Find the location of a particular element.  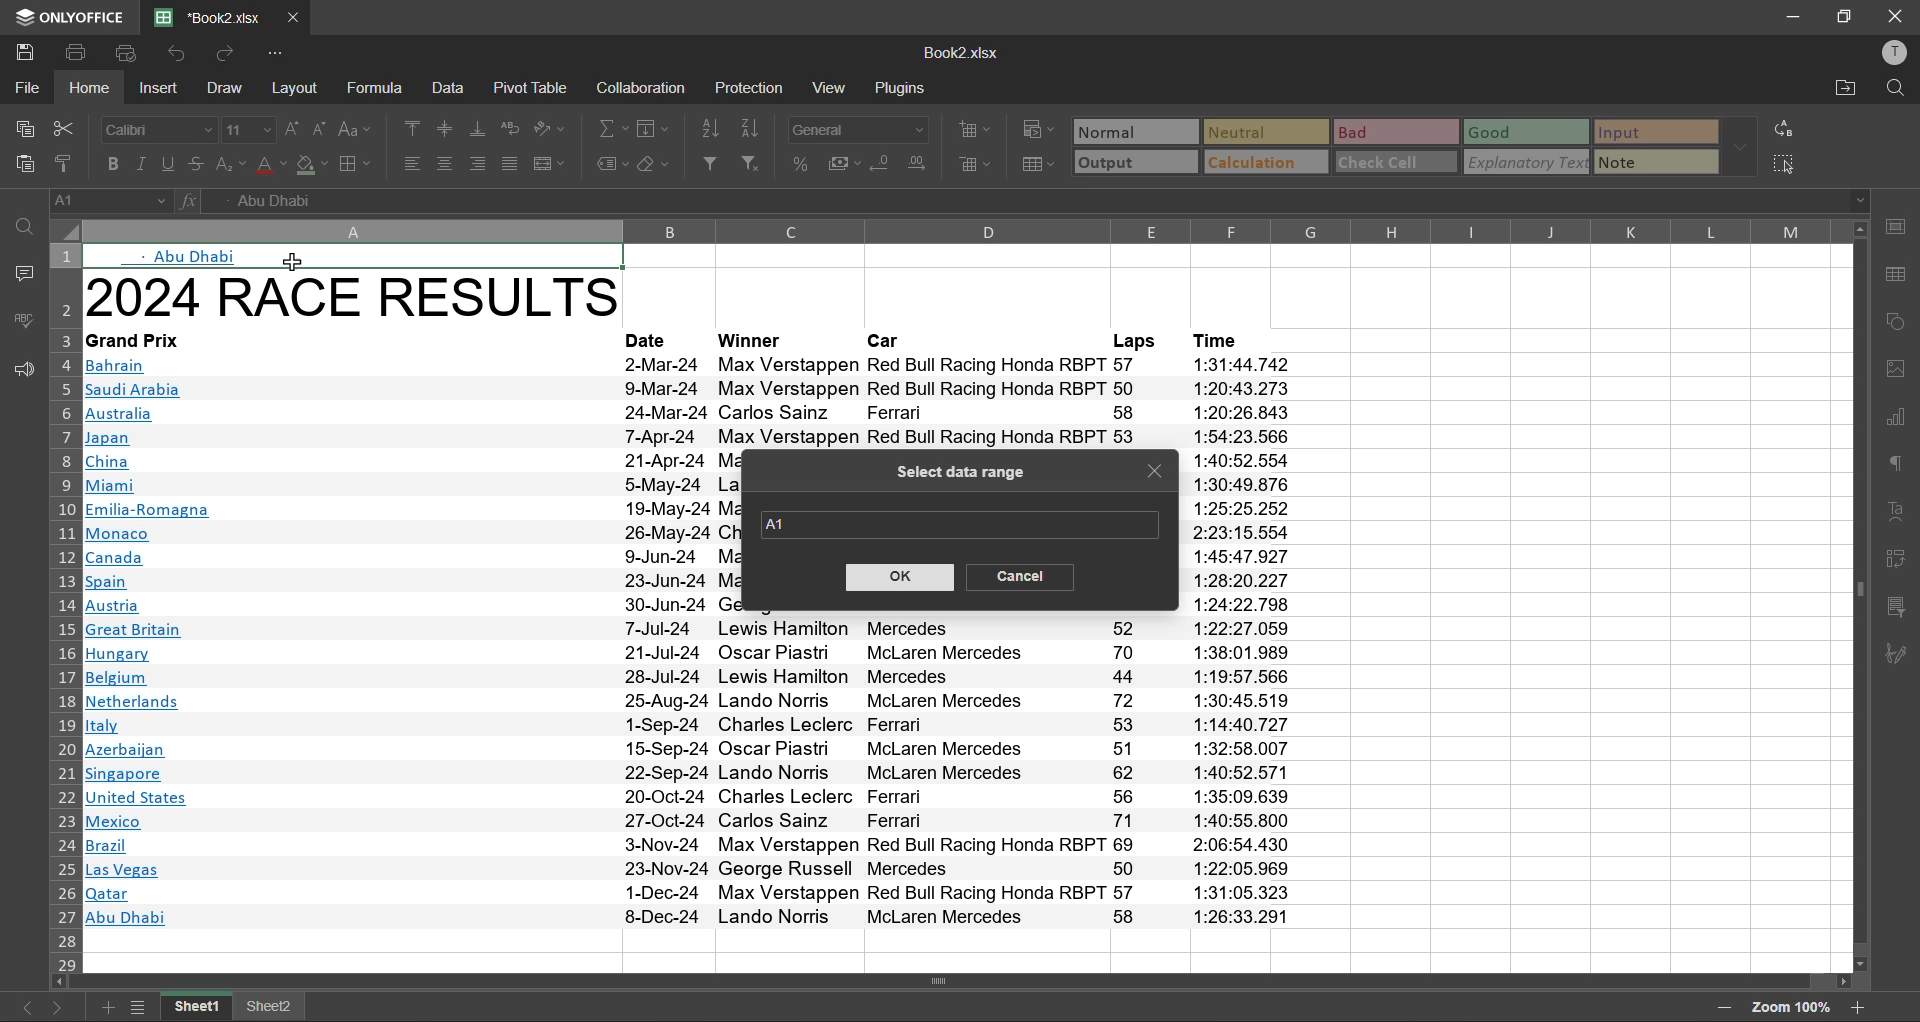

more options is located at coordinates (1737, 146).